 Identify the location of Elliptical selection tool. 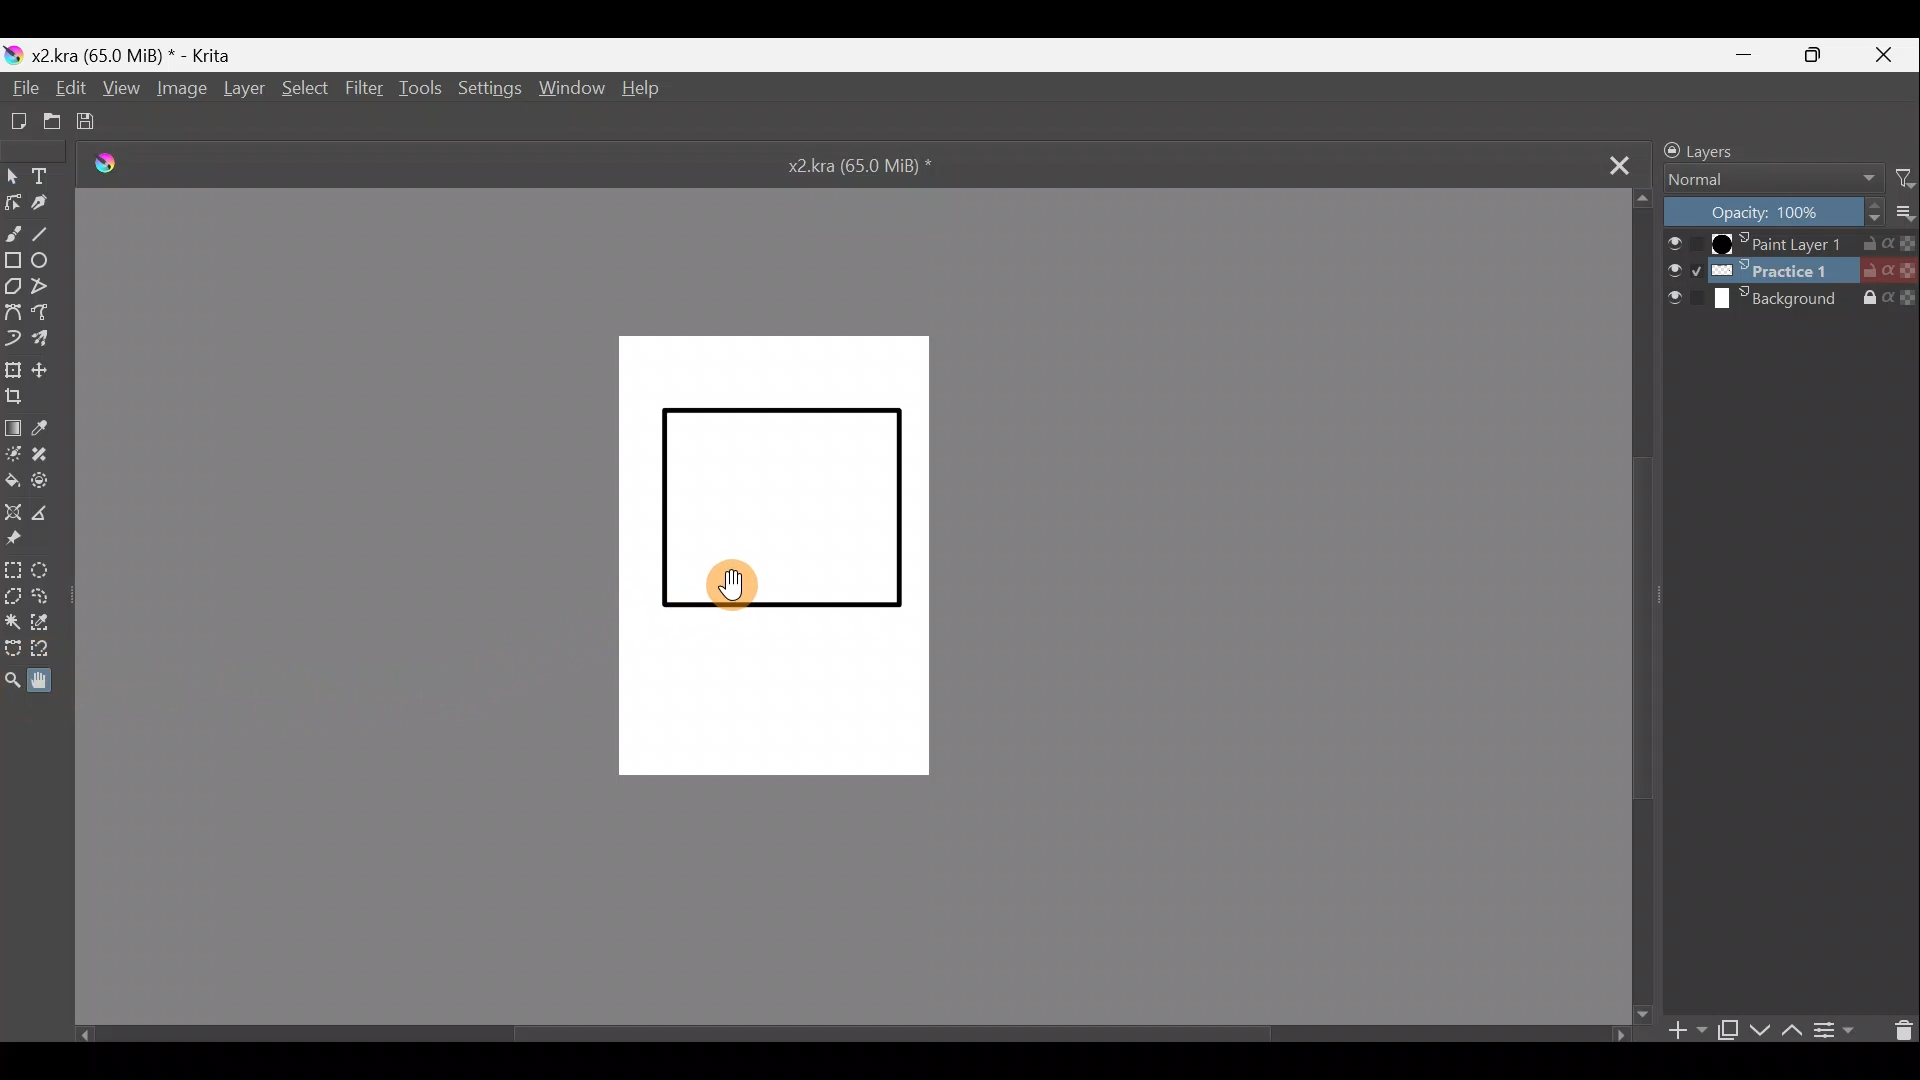
(46, 572).